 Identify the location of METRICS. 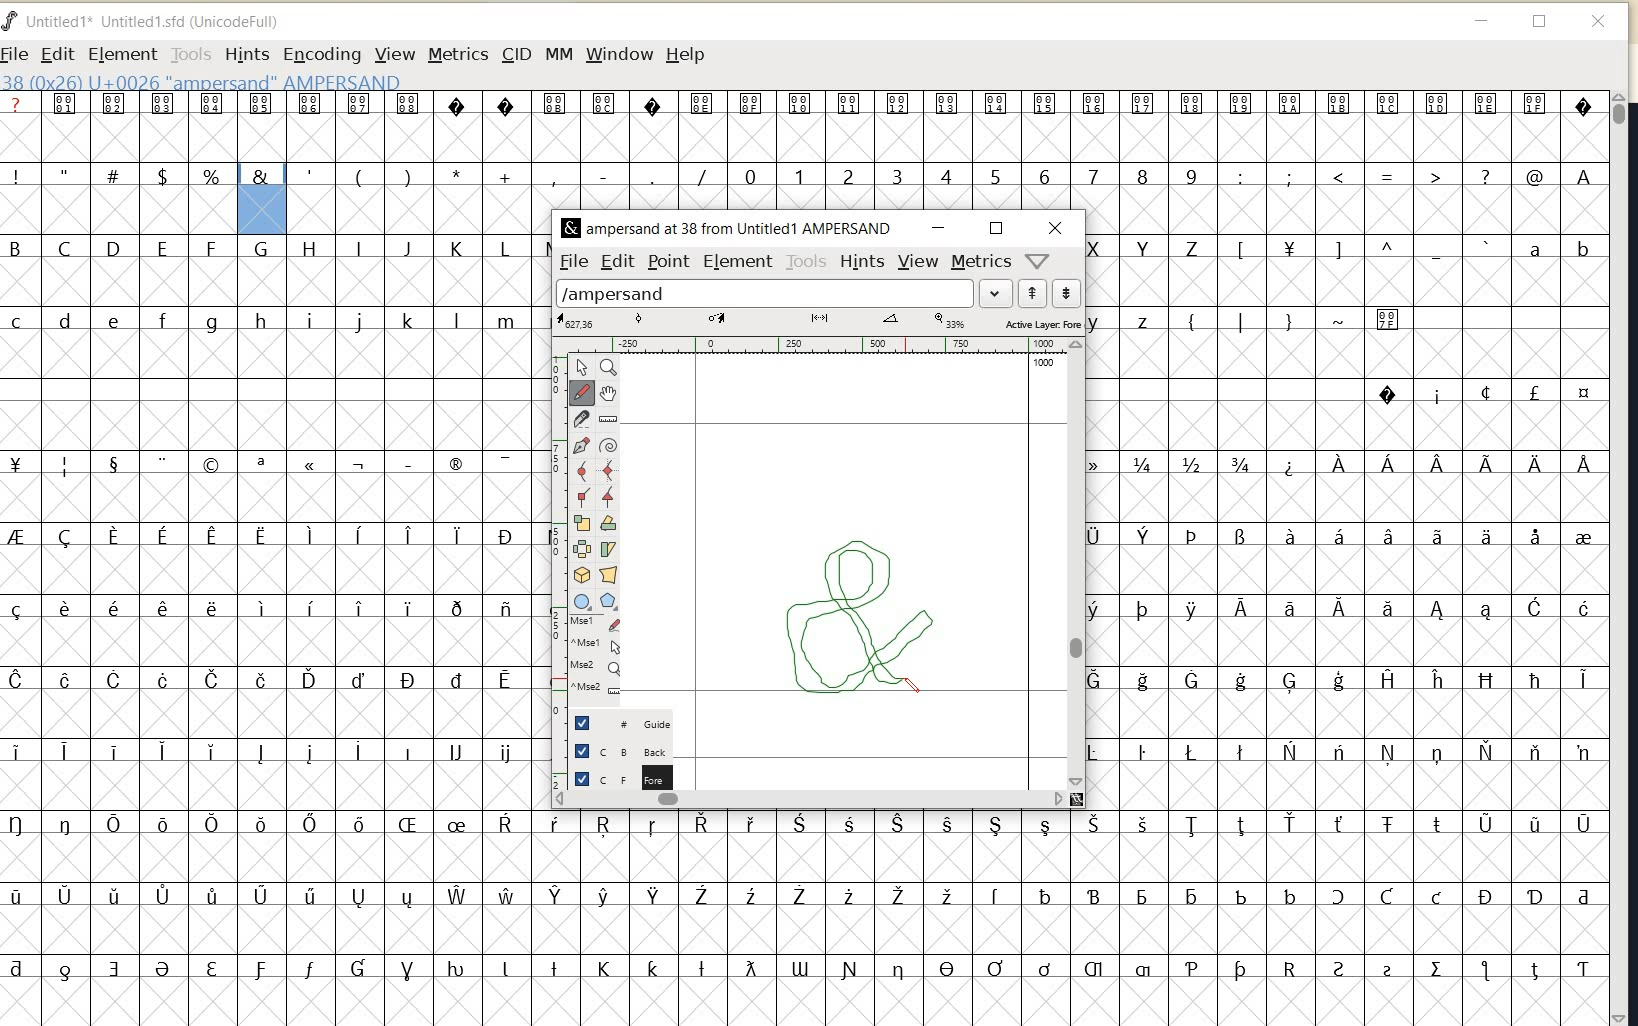
(980, 263).